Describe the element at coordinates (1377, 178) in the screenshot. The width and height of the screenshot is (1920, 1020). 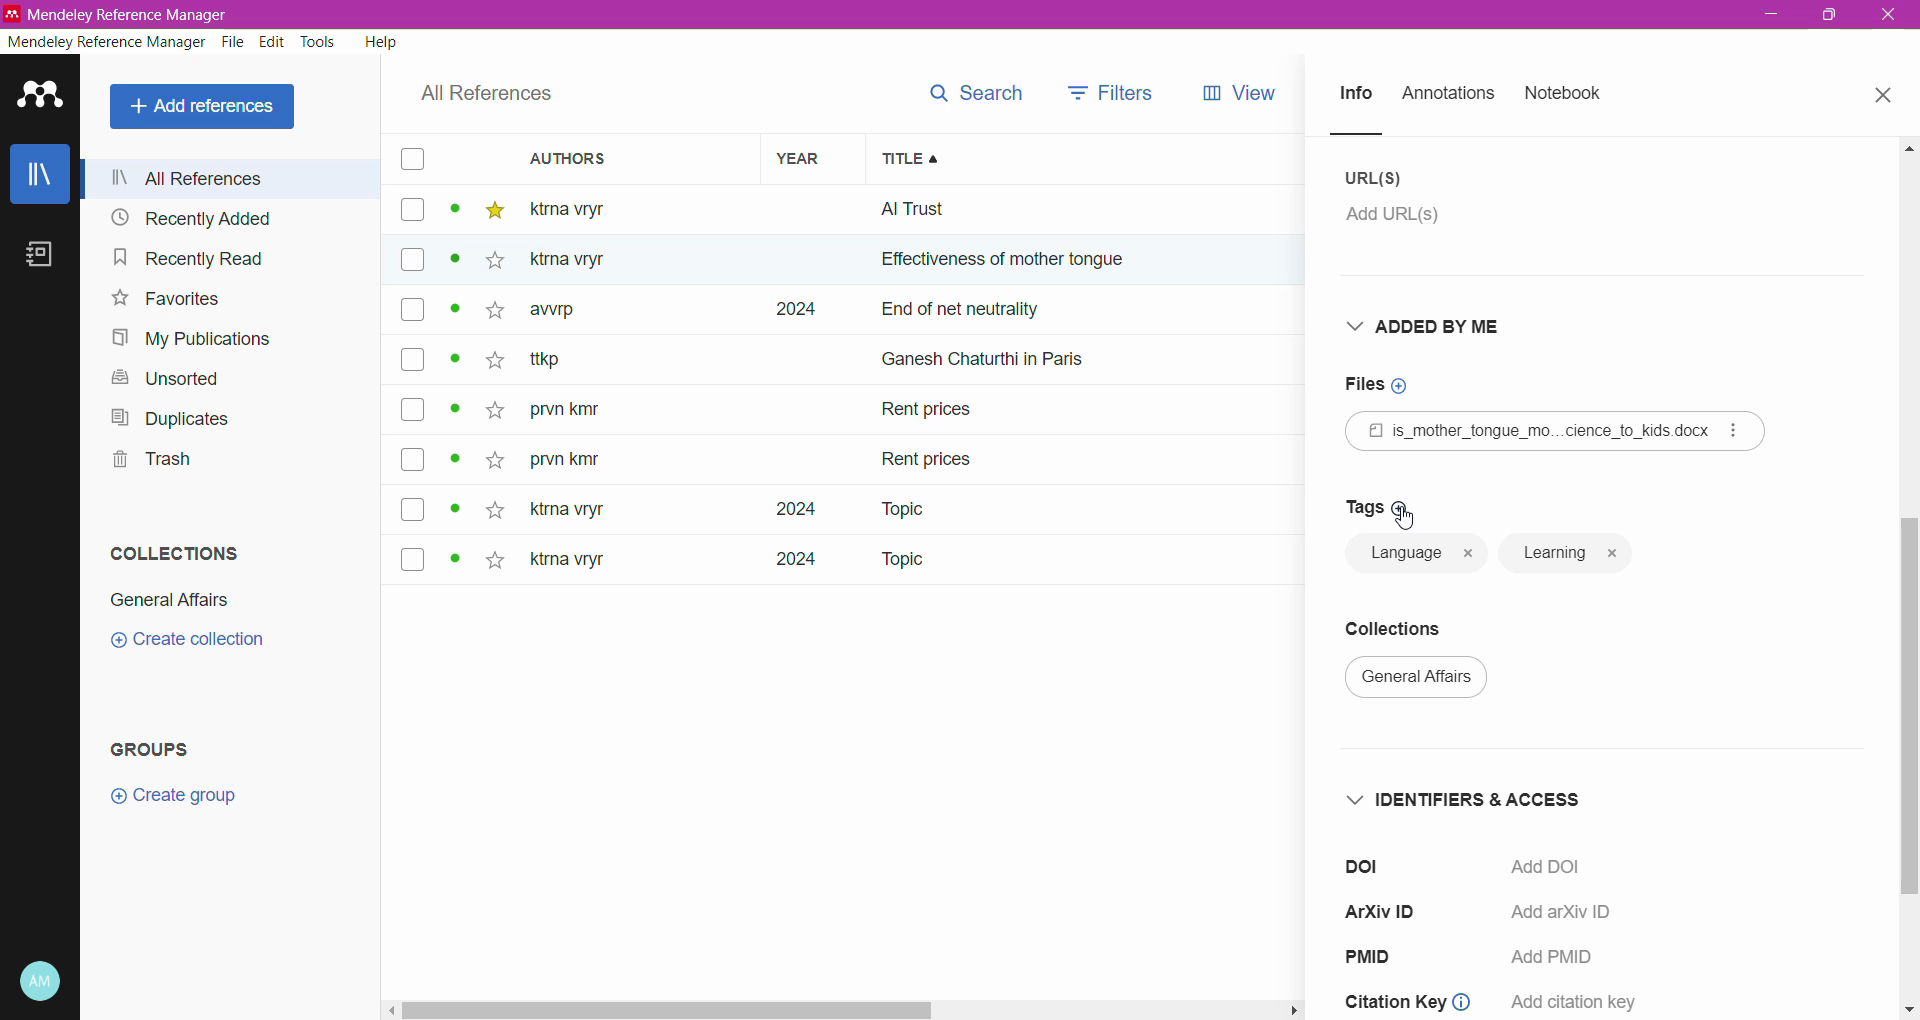
I see `URL(S)` at that location.